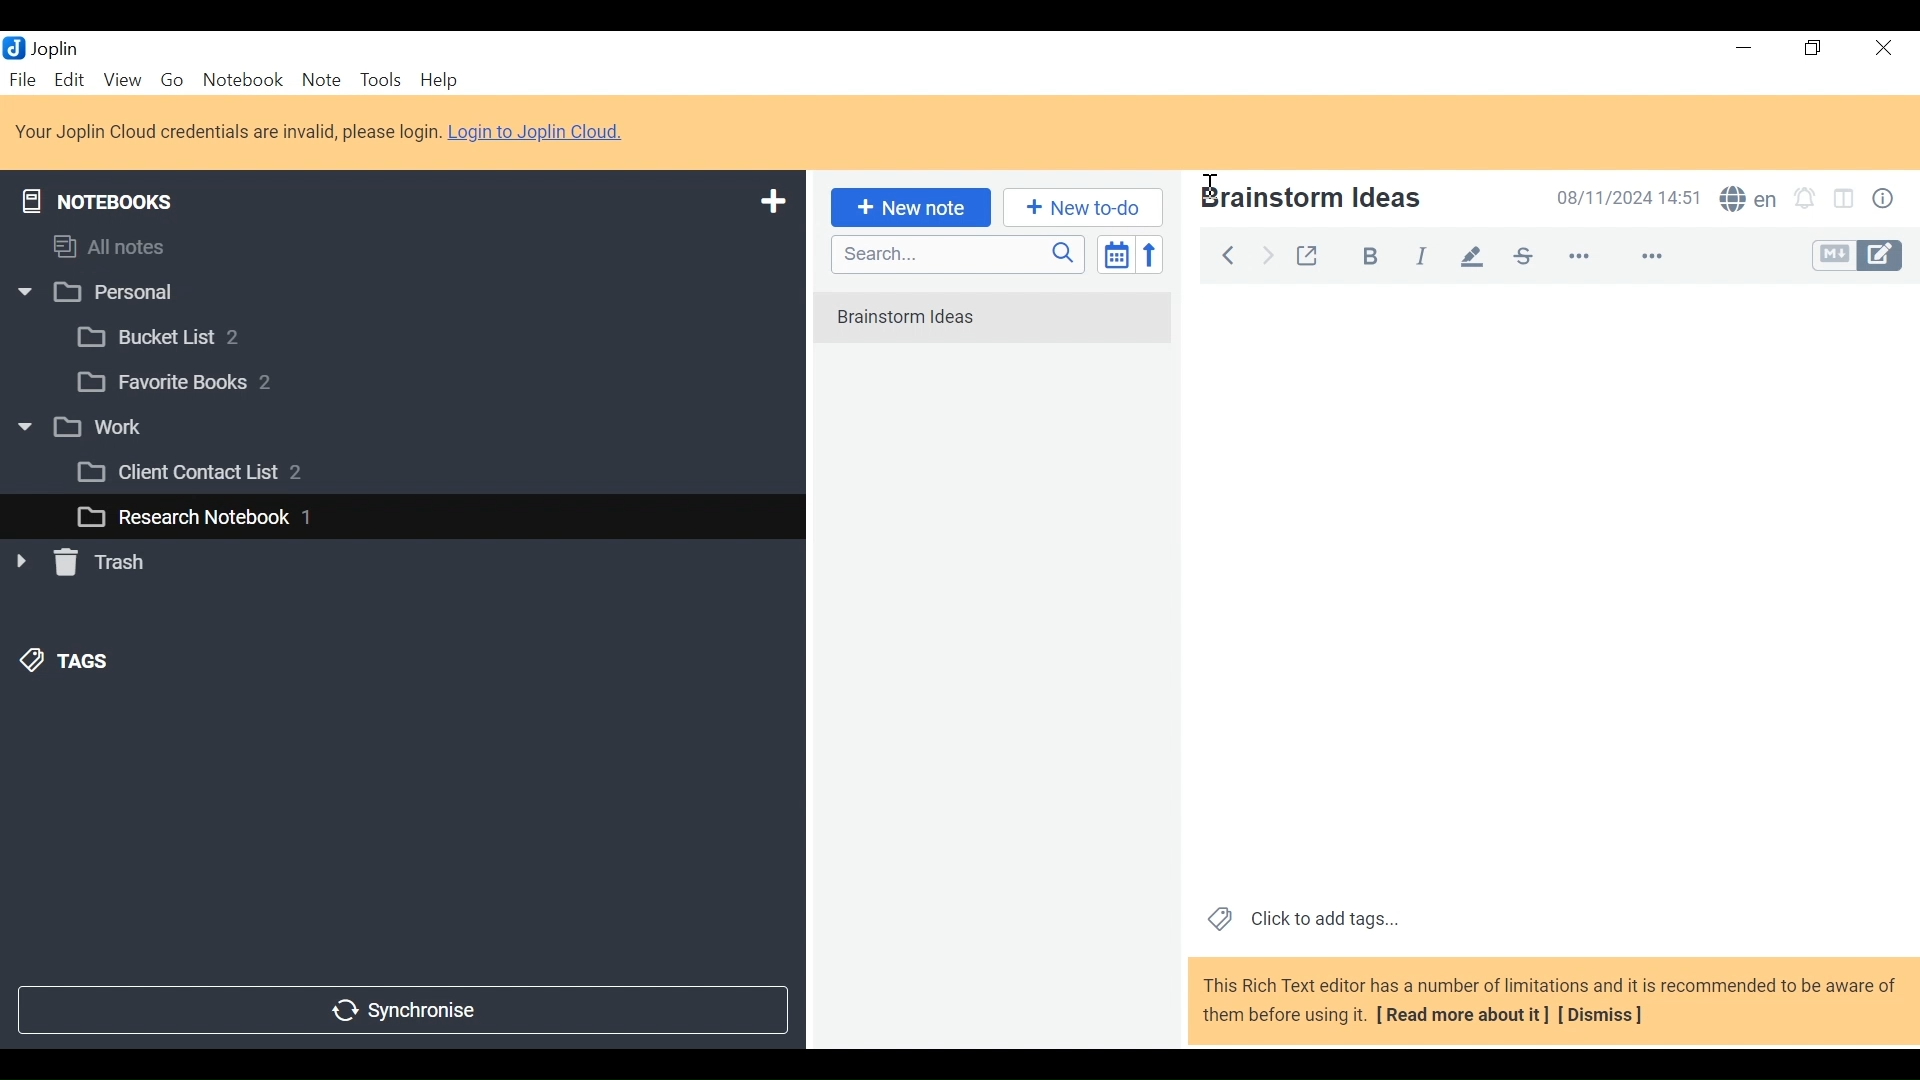  Describe the element at coordinates (227, 132) in the screenshot. I see `Login to Joplin Cloud` at that location.